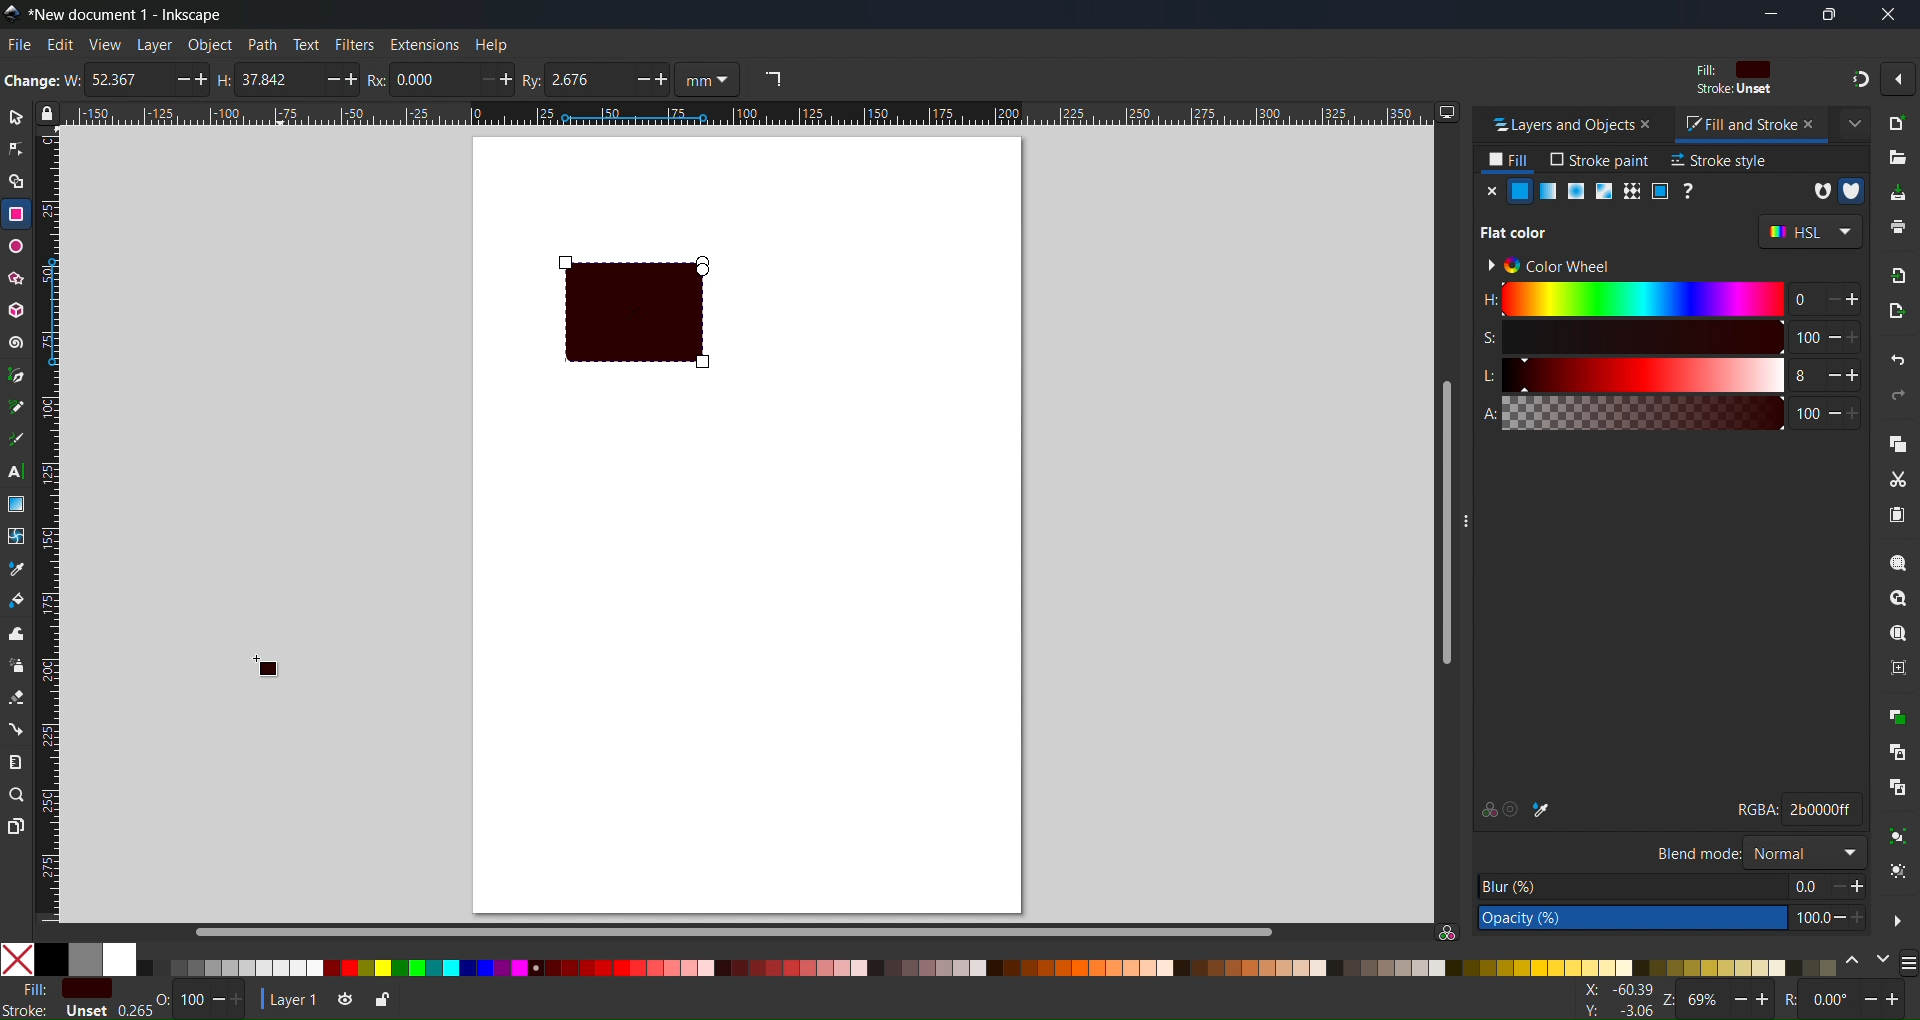 The image size is (1920, 1020). What do you see at coordinates (1863, 918) in the screenshot?
I see `increase opacity` at bounding box center [1863, 918].